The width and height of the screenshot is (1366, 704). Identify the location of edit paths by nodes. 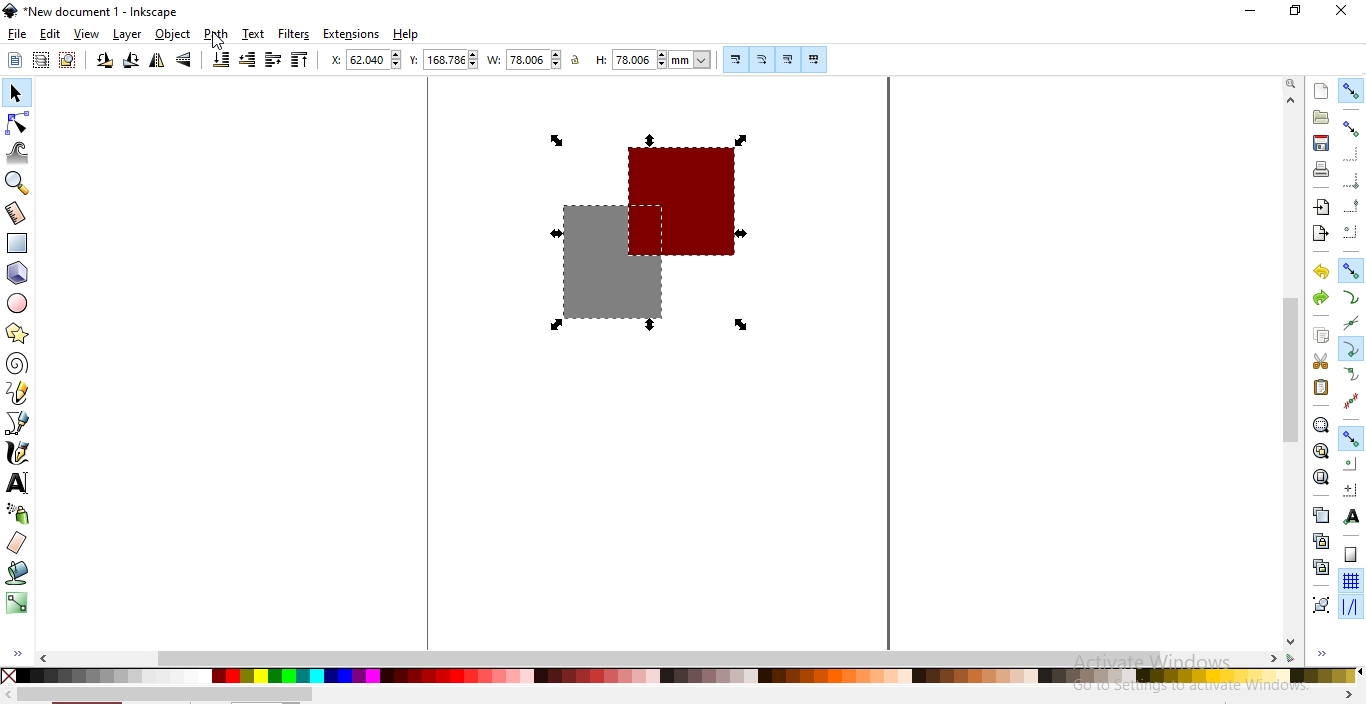
(19, 123).